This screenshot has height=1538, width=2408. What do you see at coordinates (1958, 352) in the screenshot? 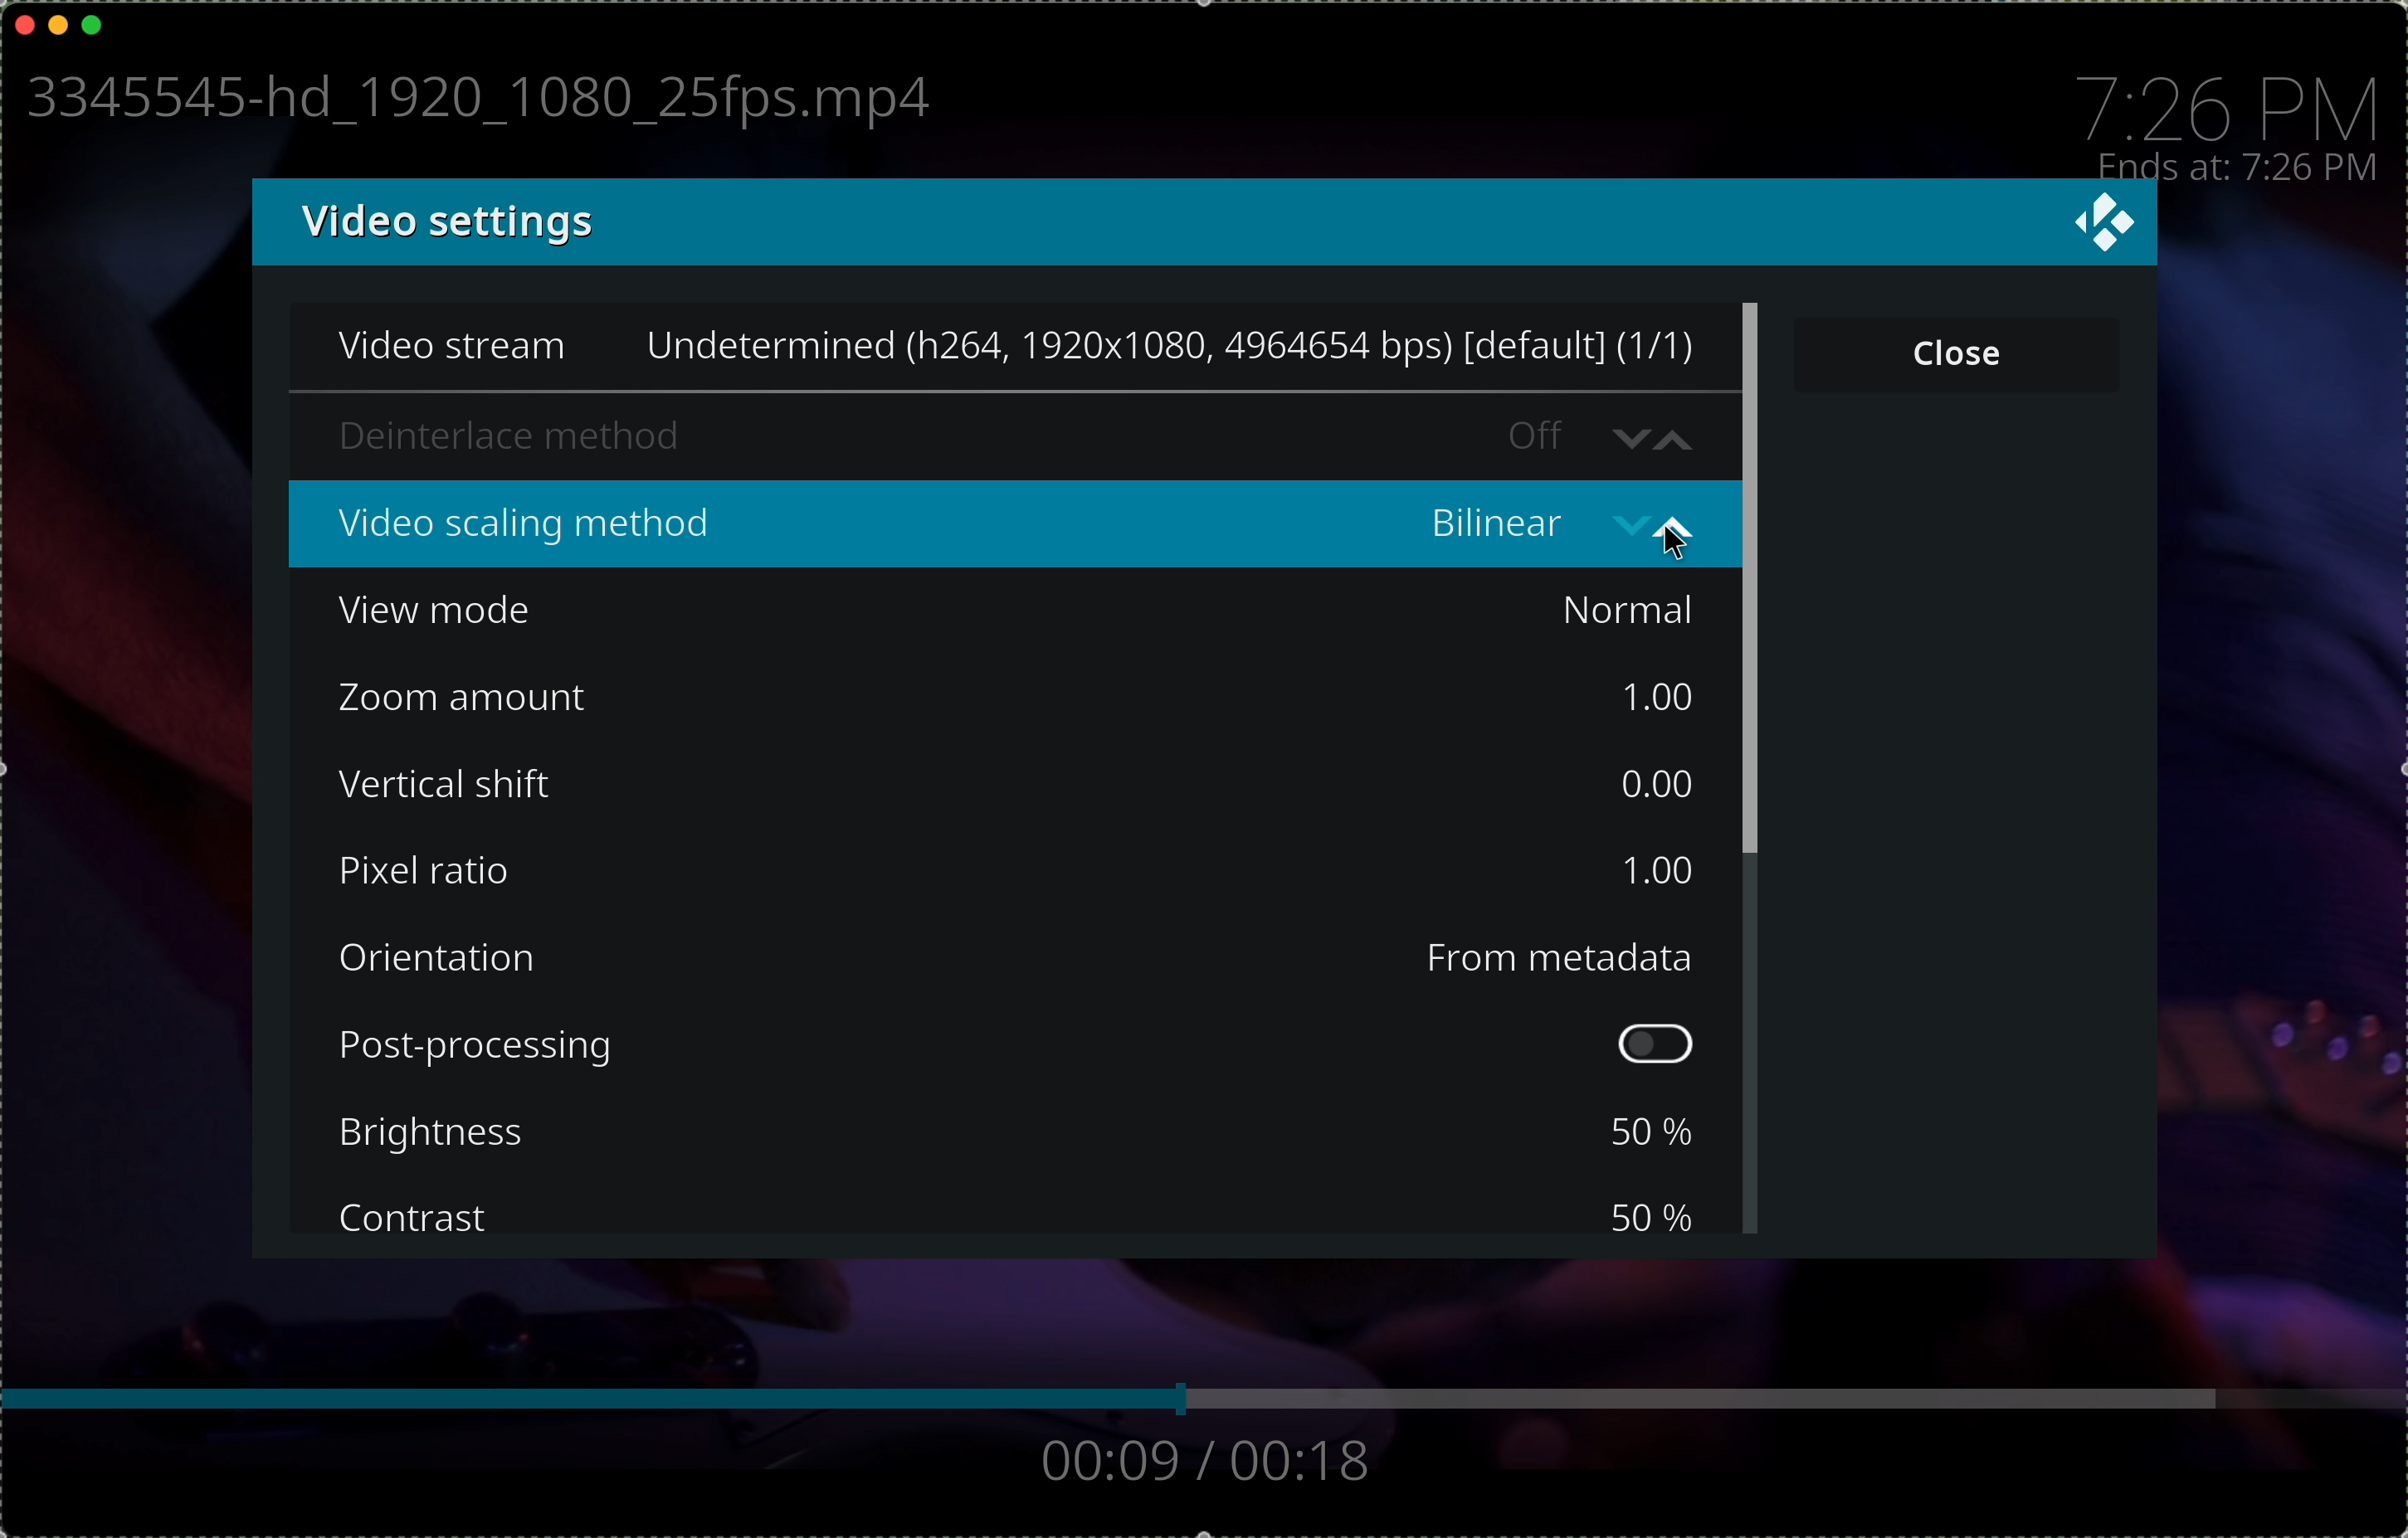
I see `close button` at bounding box center [1958, 352].